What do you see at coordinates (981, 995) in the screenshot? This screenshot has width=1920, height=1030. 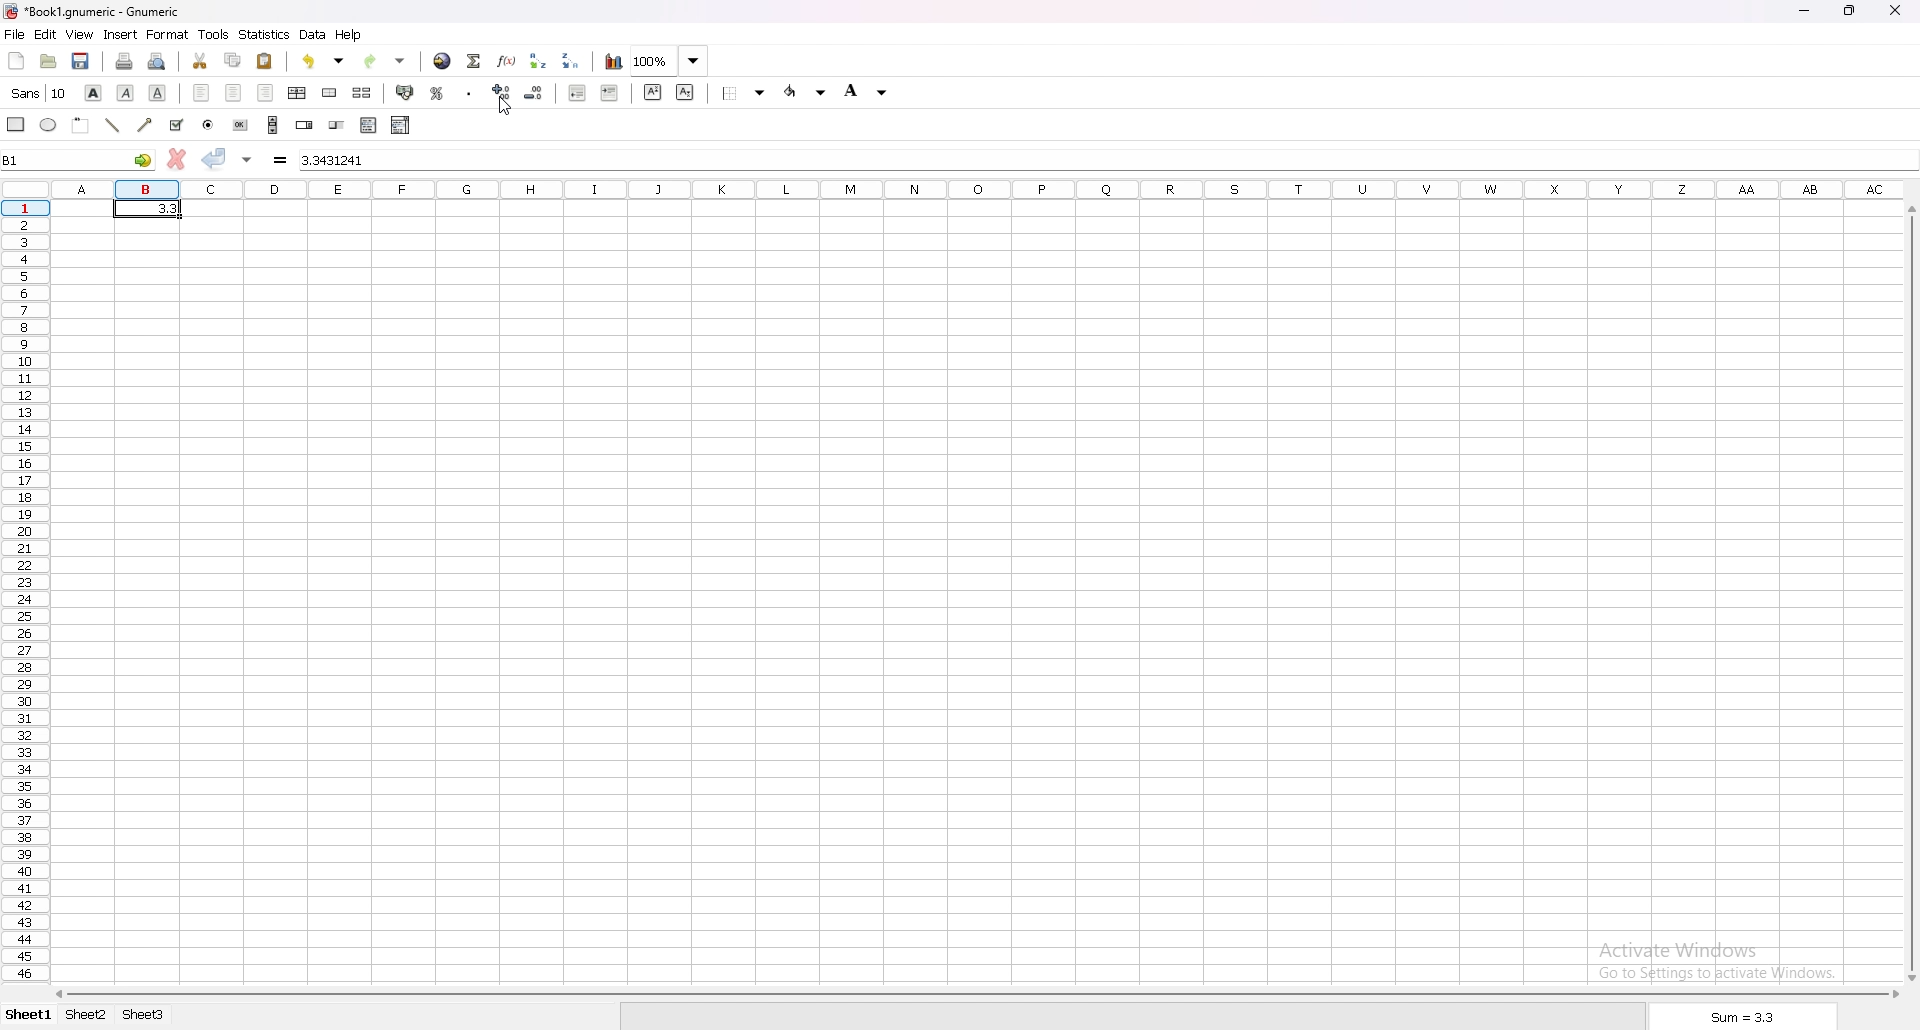 I see `scroll bar` at bounding box center [981, 995].